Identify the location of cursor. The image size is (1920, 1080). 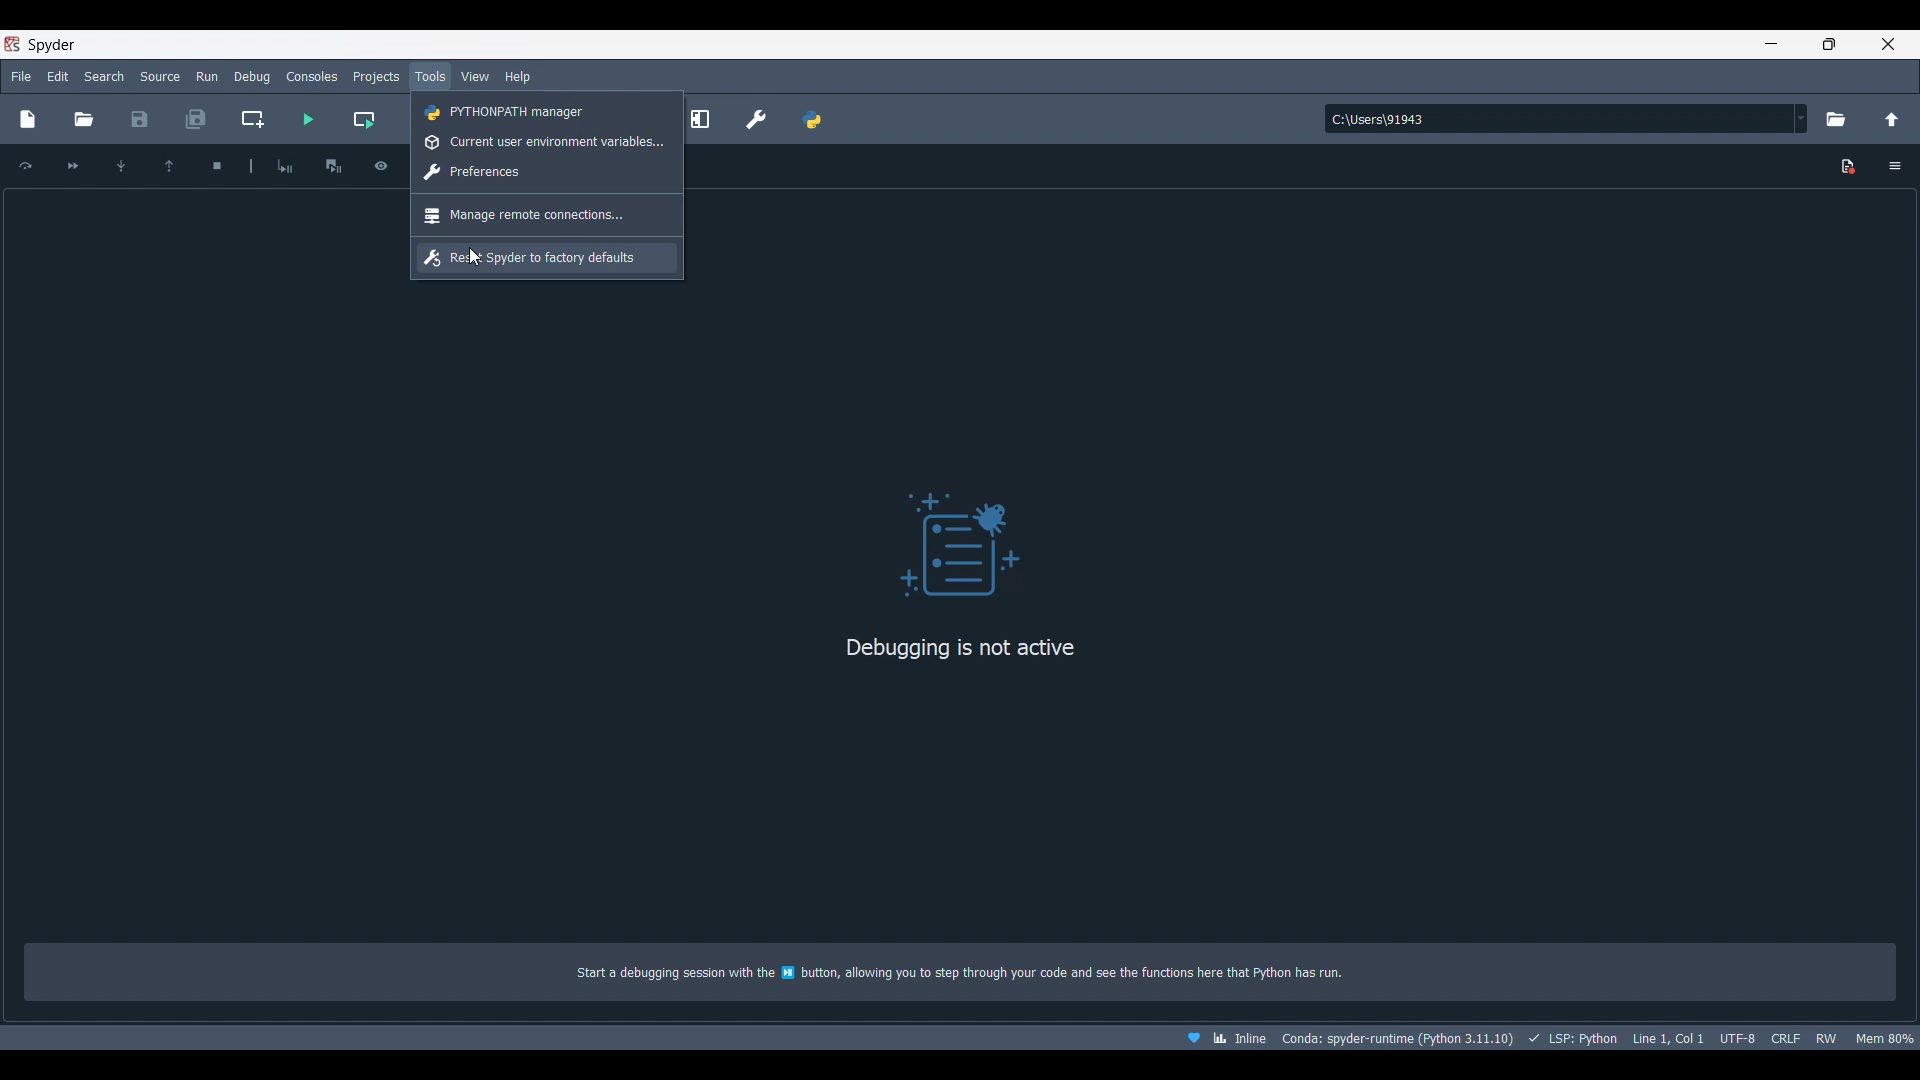
(474, 258).